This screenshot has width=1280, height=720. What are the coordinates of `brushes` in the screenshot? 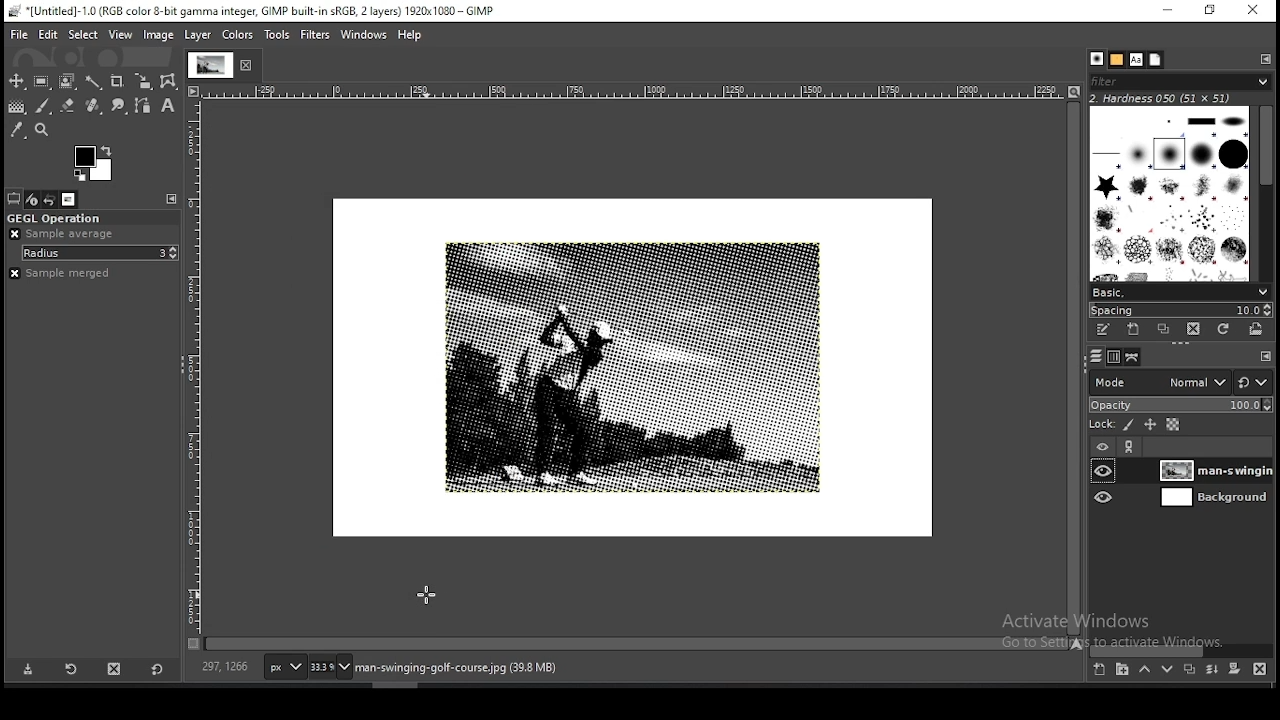 It's located at (1096, 58).